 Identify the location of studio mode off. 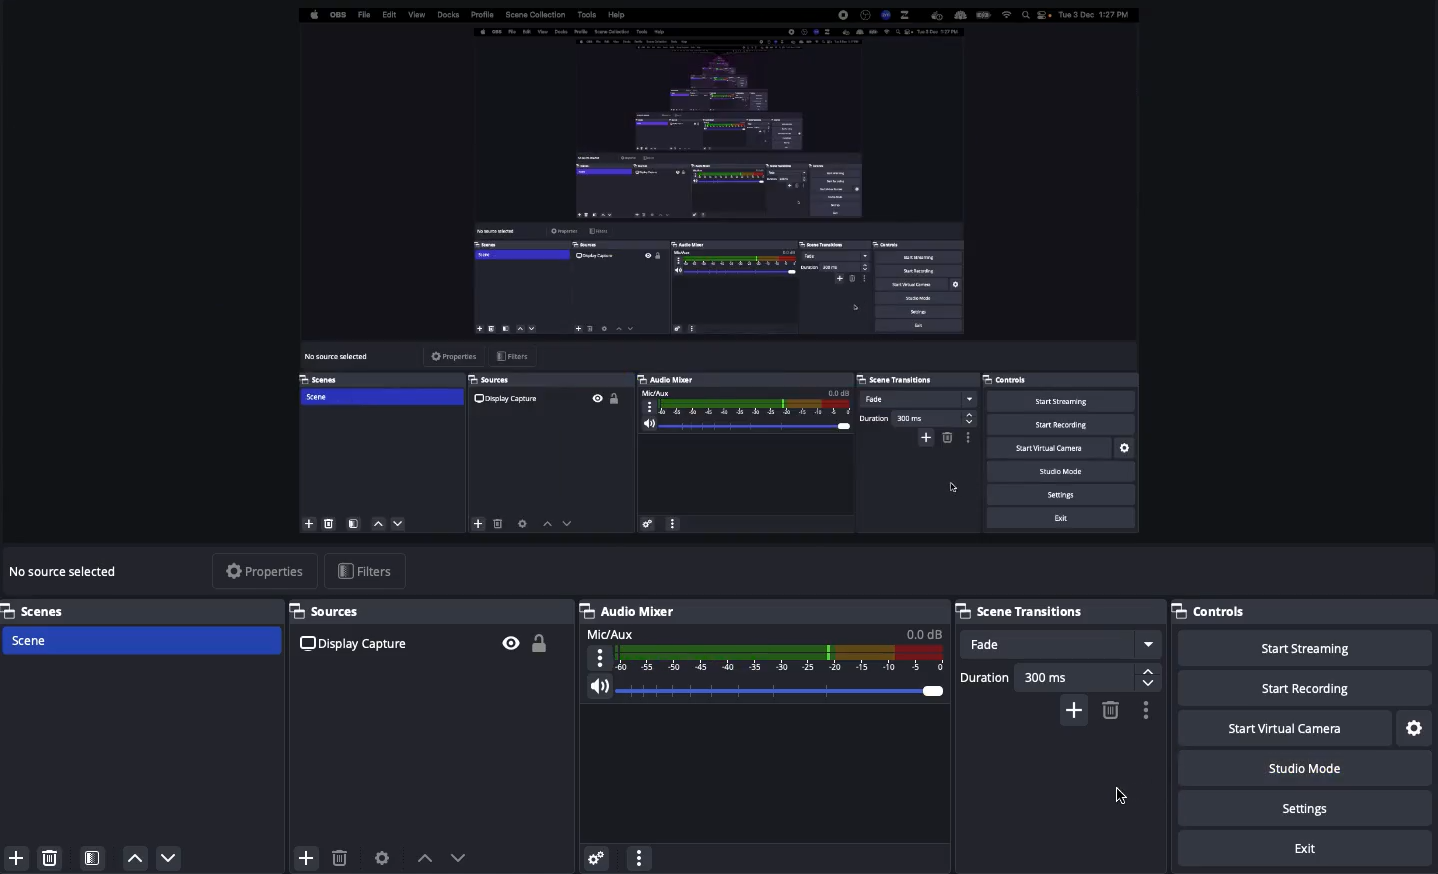
(715, 274).